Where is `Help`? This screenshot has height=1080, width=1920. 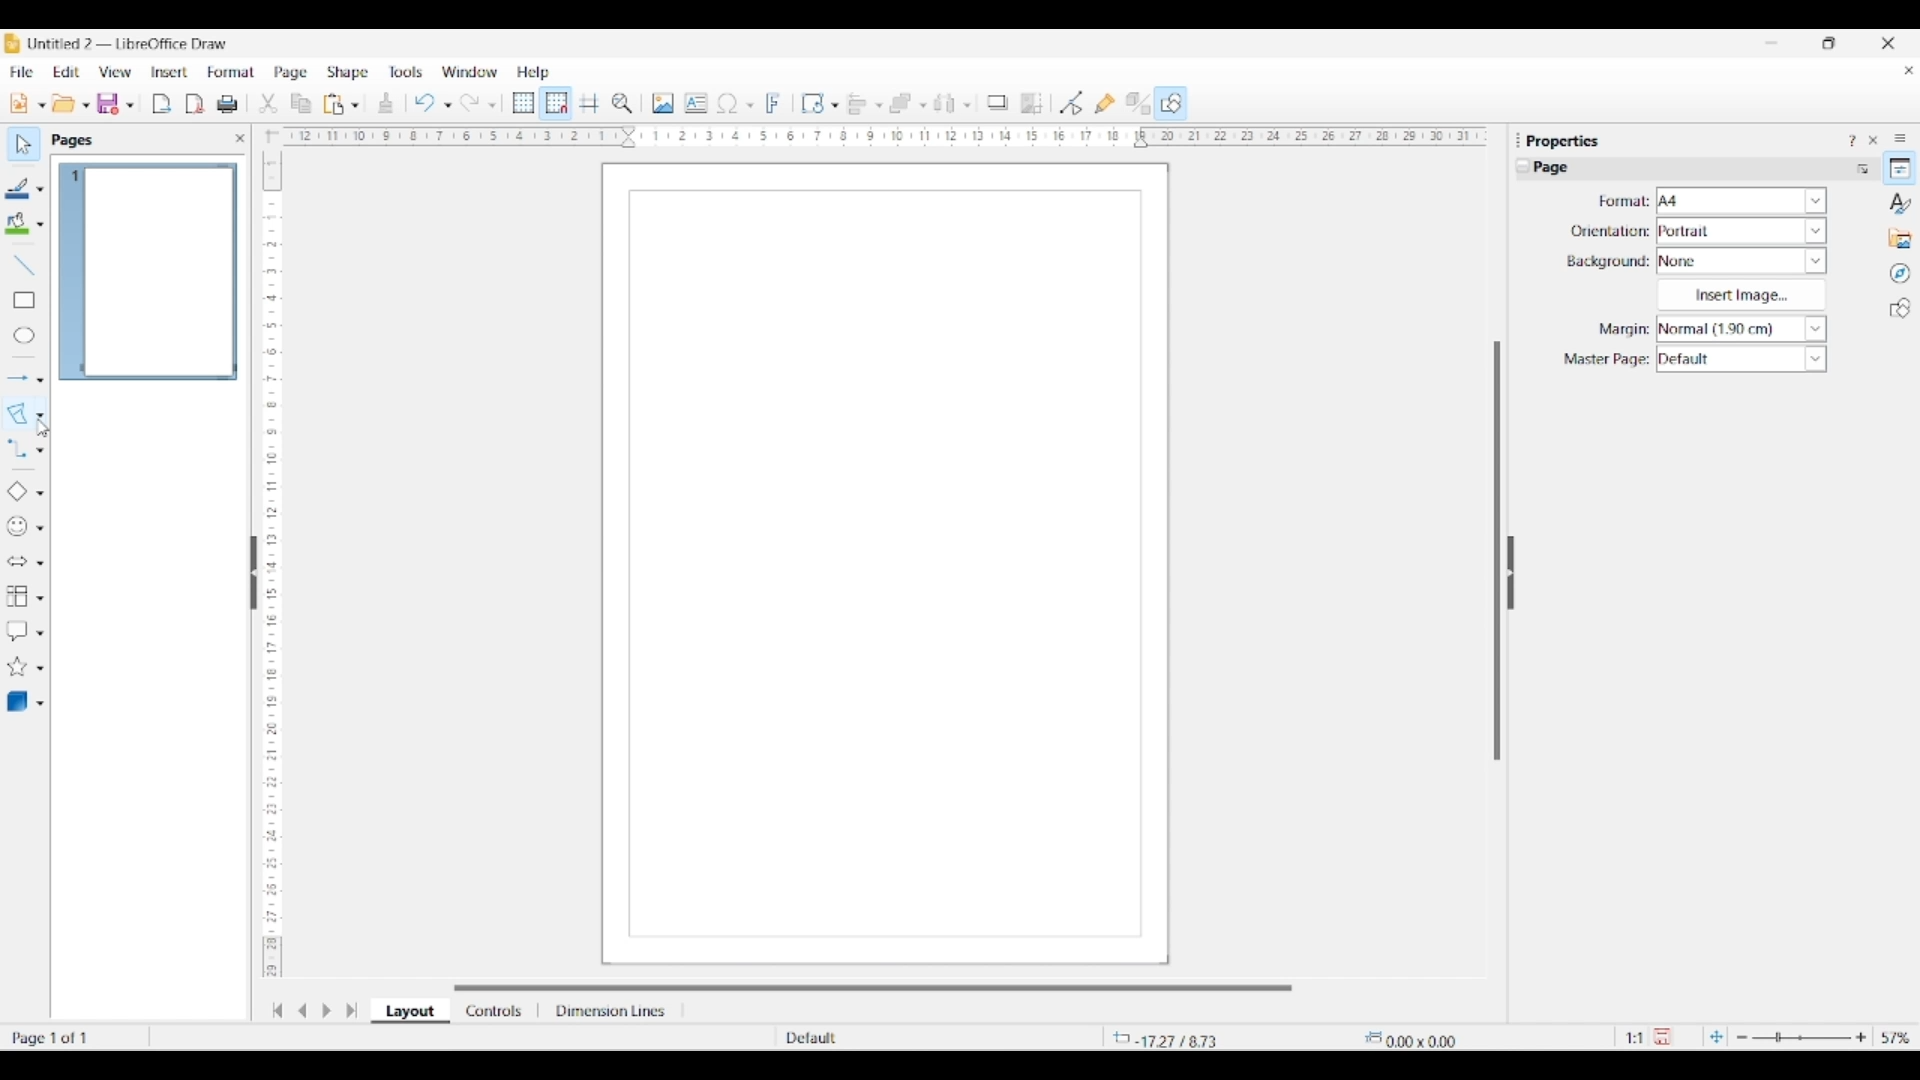
Help is located at coordinates (534, 73).